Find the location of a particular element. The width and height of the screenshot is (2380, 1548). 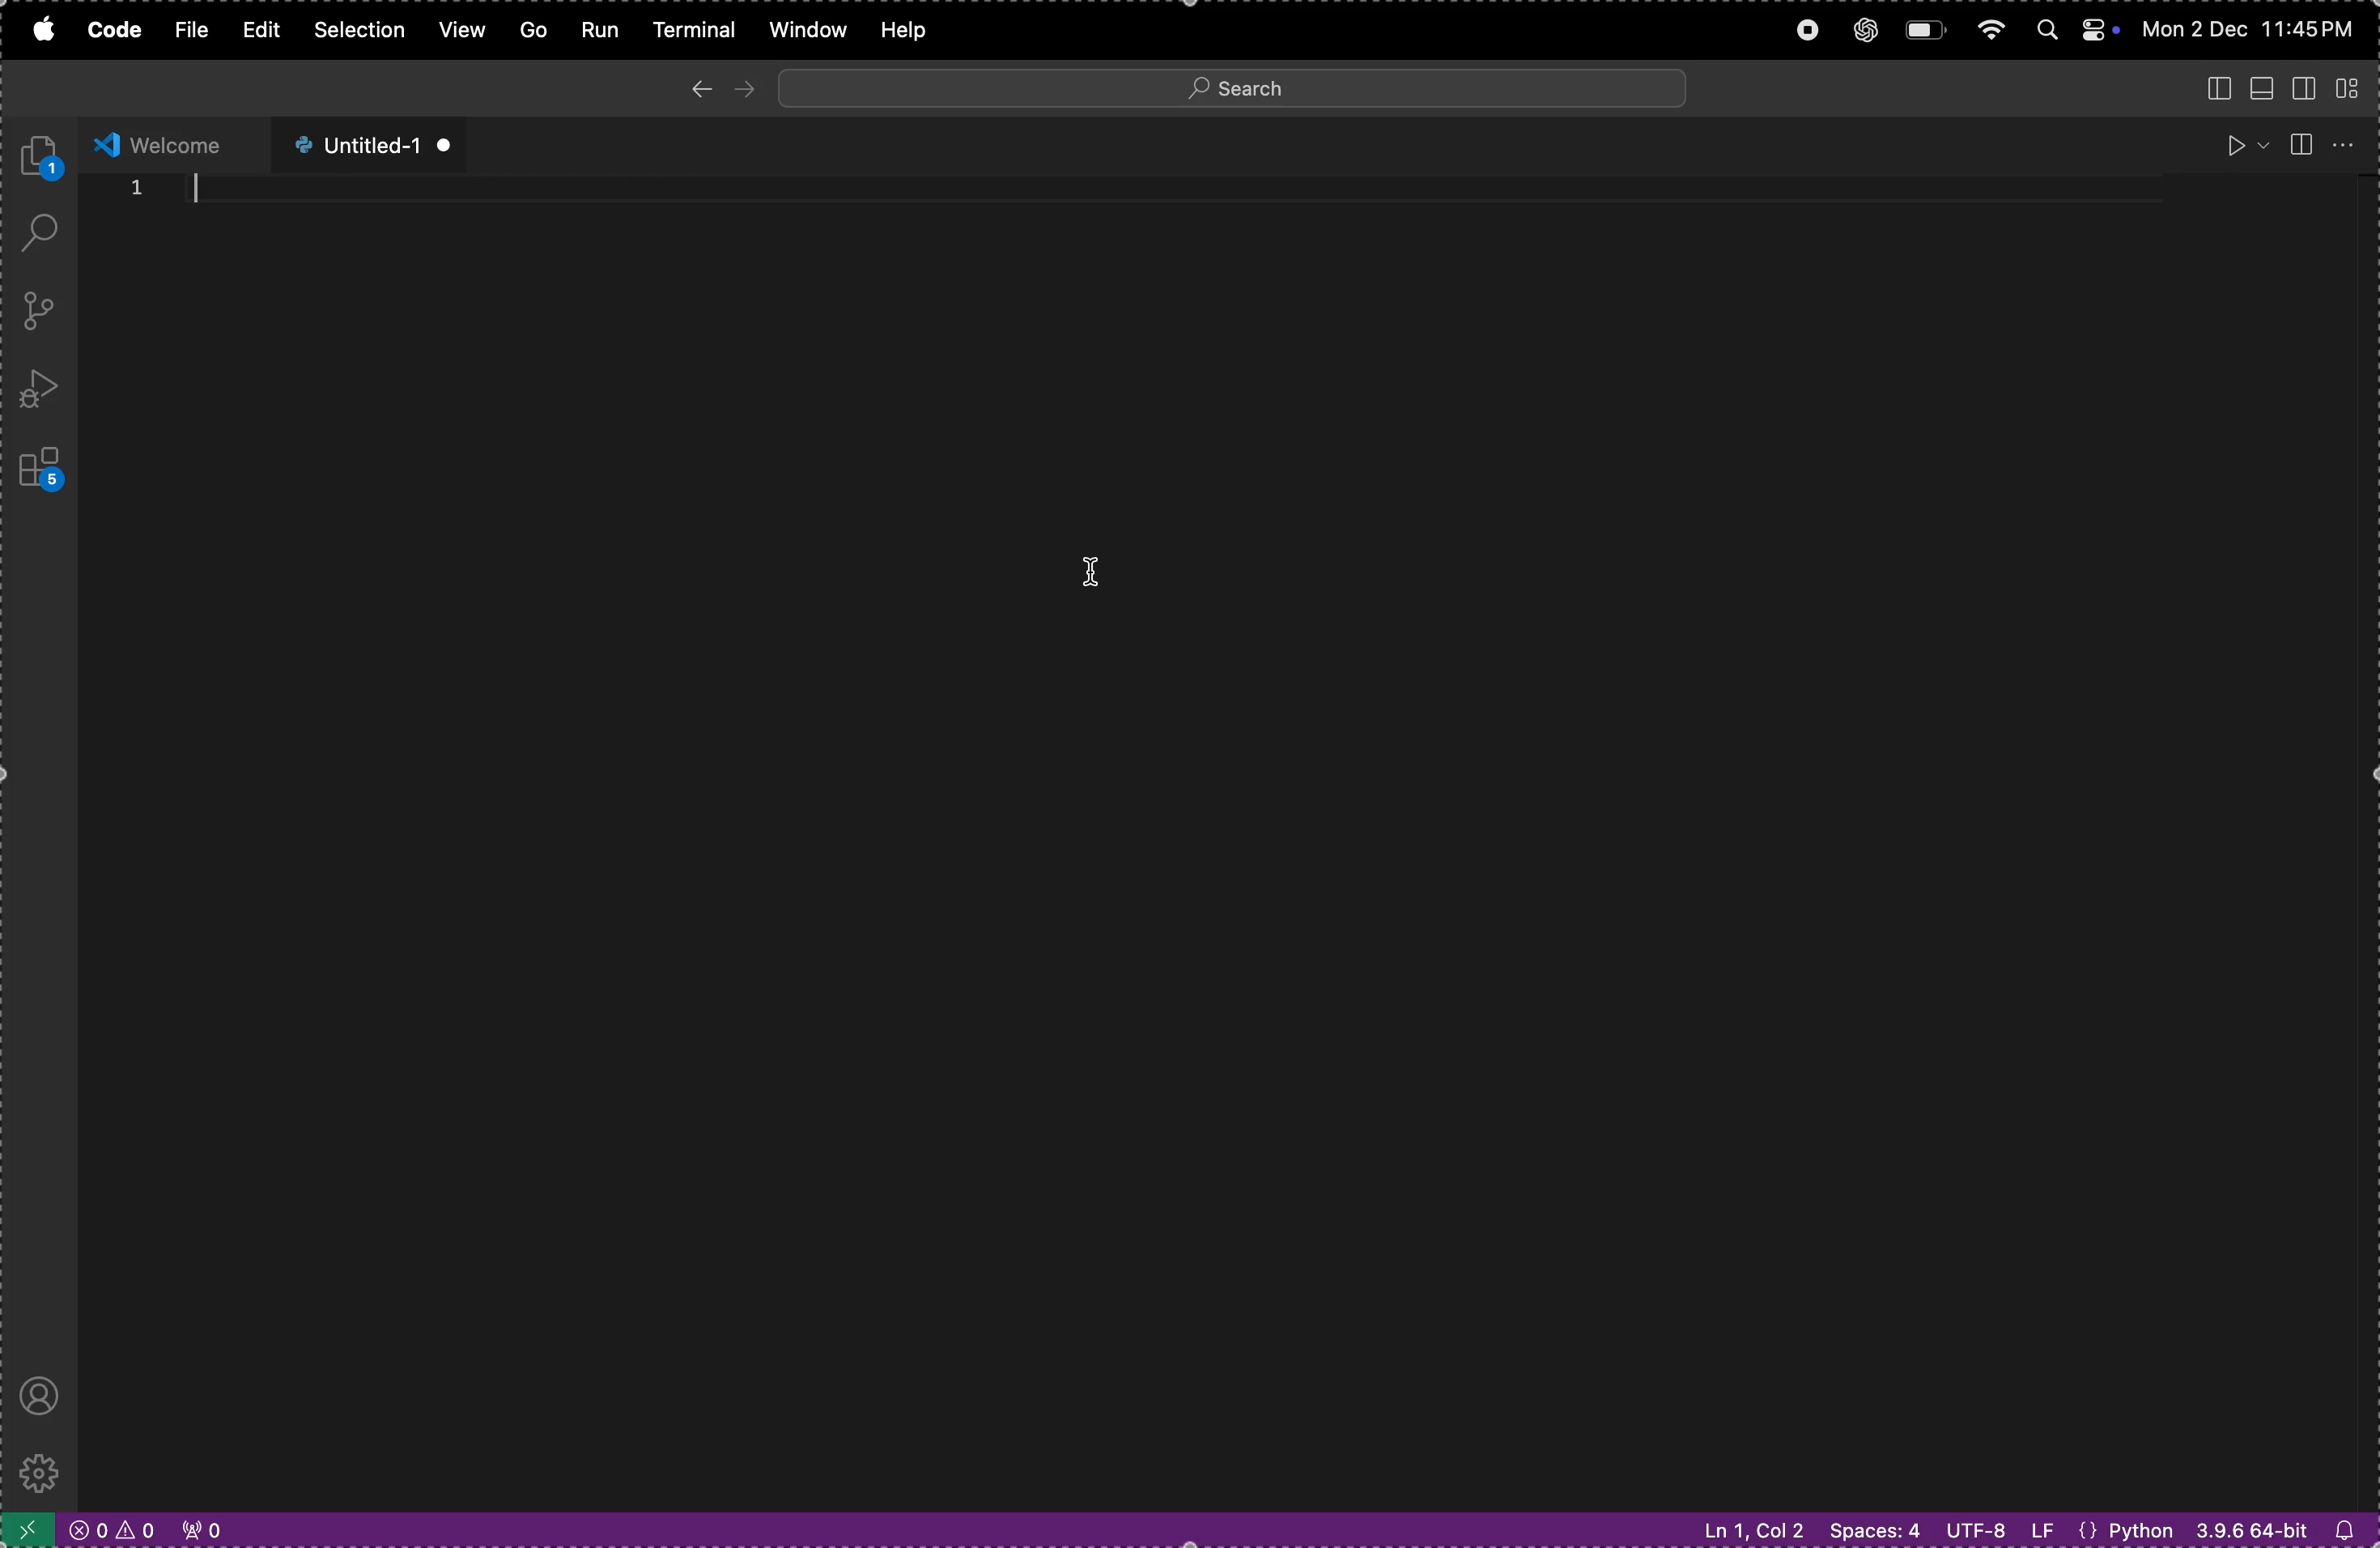

Settings is located at coordinates (37, 1473).